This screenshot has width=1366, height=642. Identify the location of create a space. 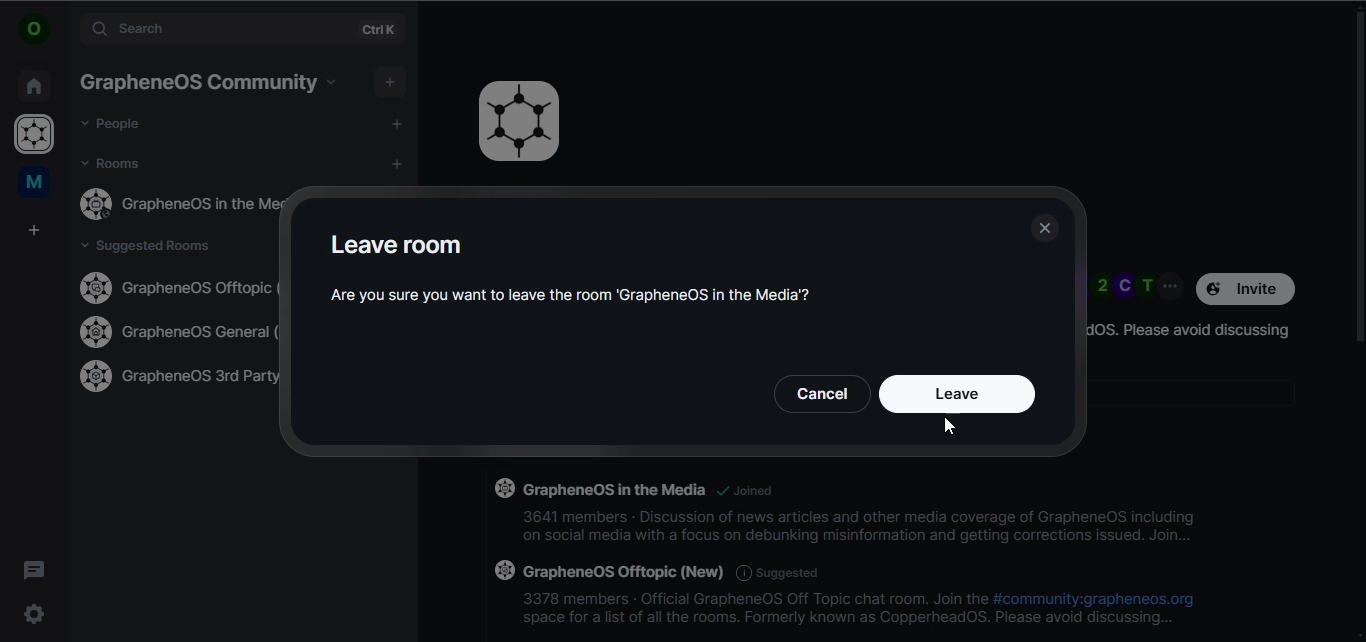
(36, 231).